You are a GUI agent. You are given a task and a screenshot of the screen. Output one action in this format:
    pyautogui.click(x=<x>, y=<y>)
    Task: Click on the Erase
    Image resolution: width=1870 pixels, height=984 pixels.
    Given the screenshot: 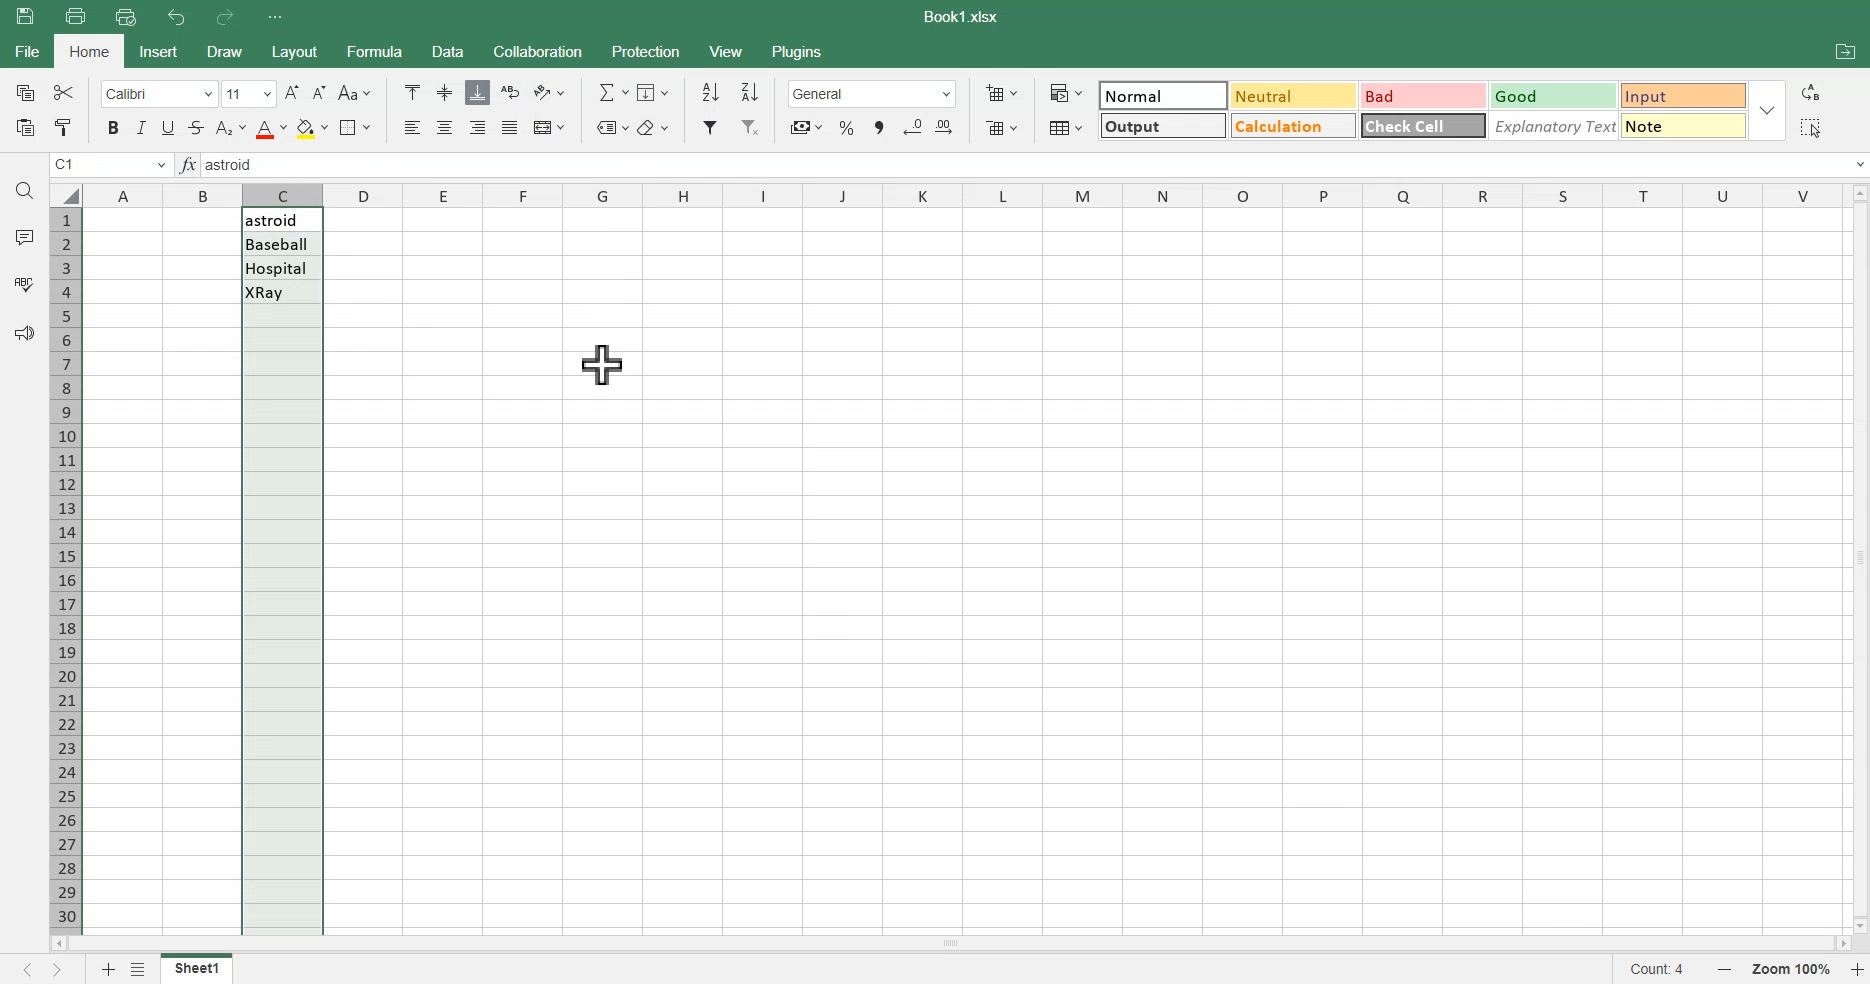 What is the action you would take?
    pyautogui.click(x=653, y=126)
    